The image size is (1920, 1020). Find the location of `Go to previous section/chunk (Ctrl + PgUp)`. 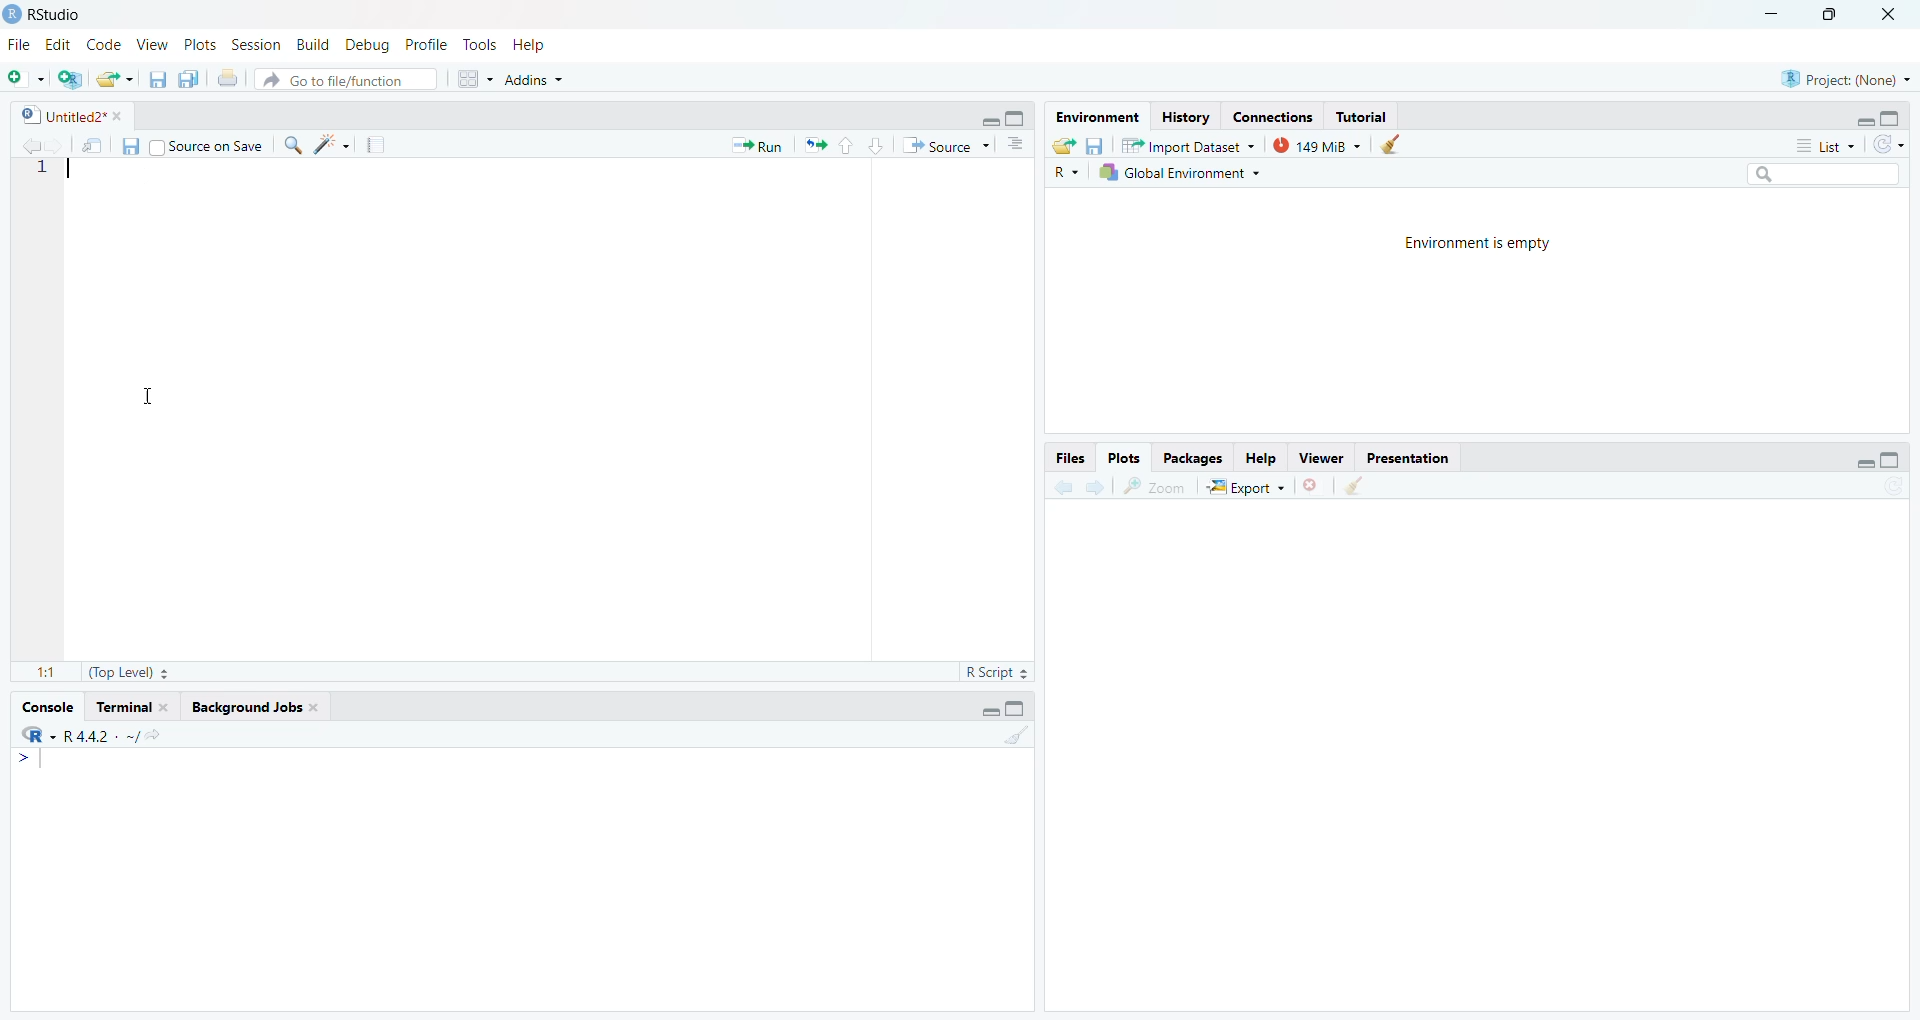

Go to previous section/chunk (Ctrl + PgUp) is located at coordinates (849, 142).